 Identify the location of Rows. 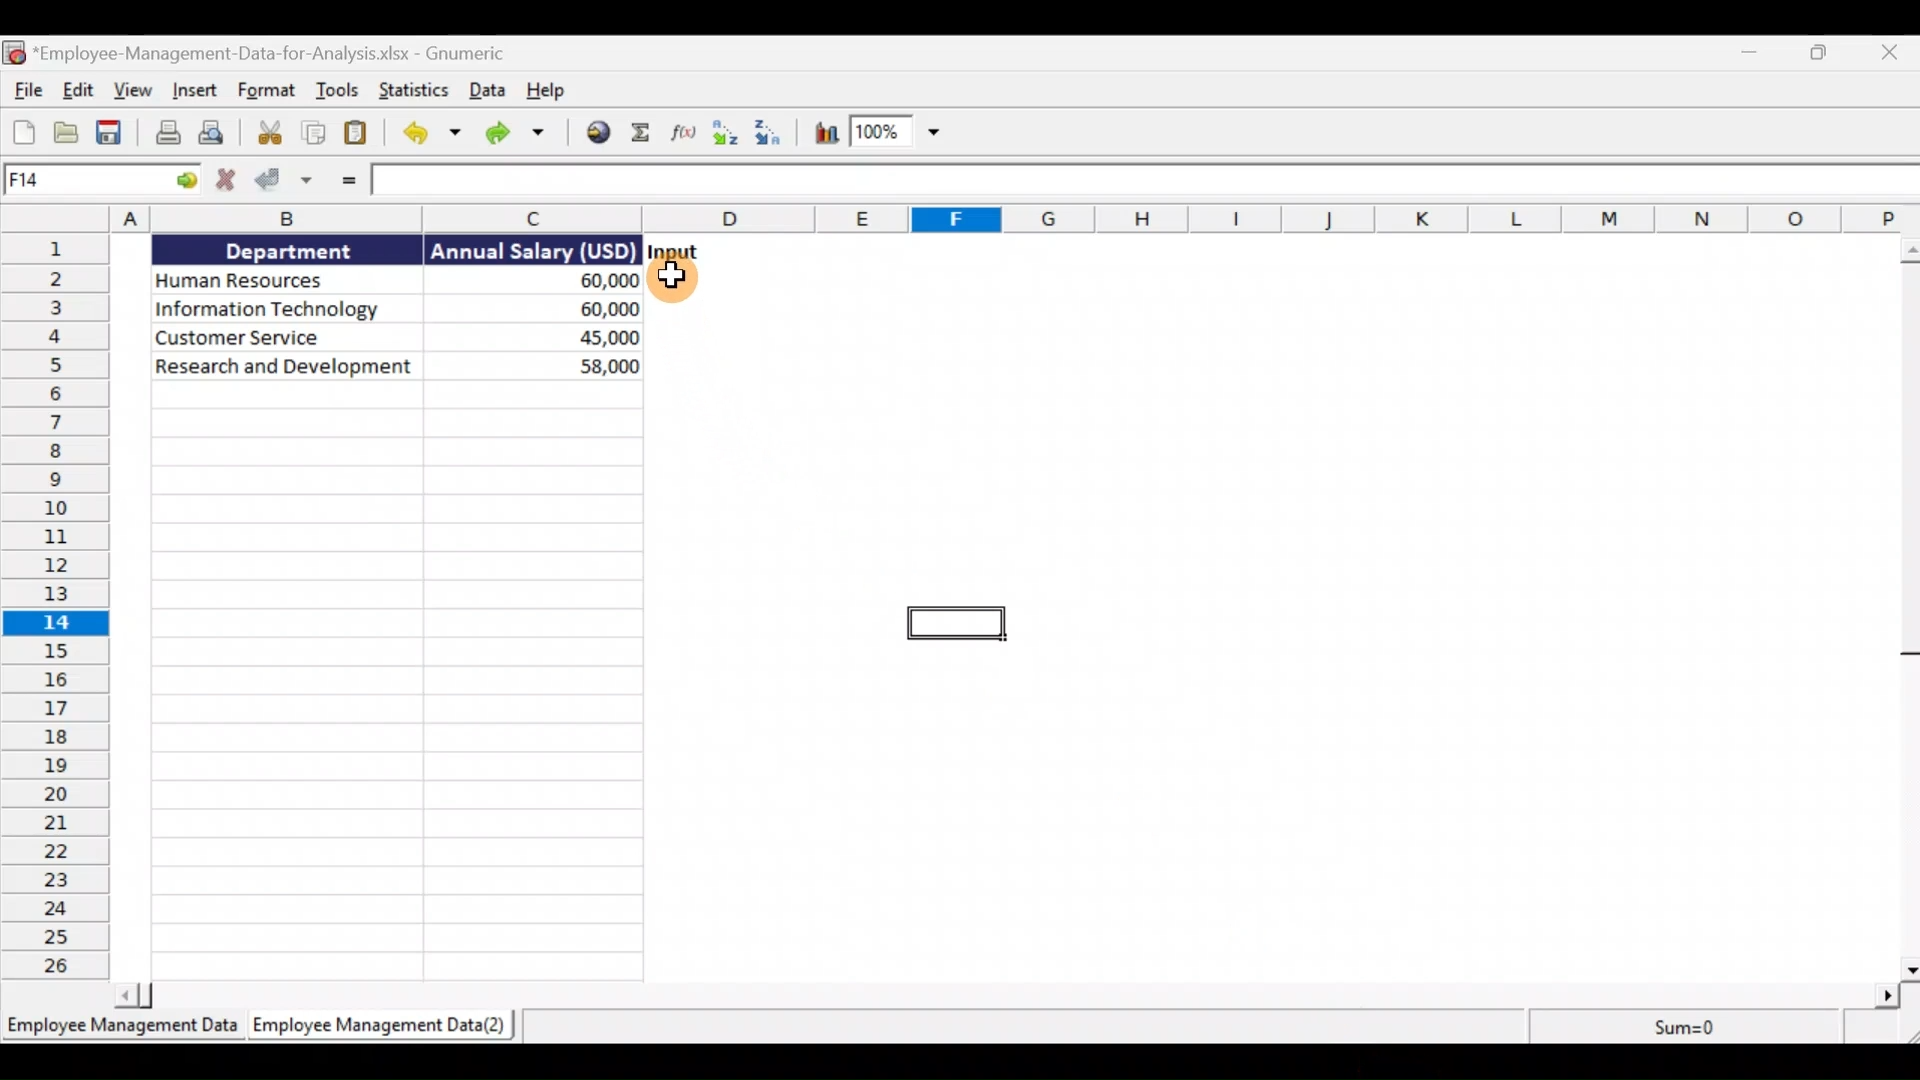
(64, 608).